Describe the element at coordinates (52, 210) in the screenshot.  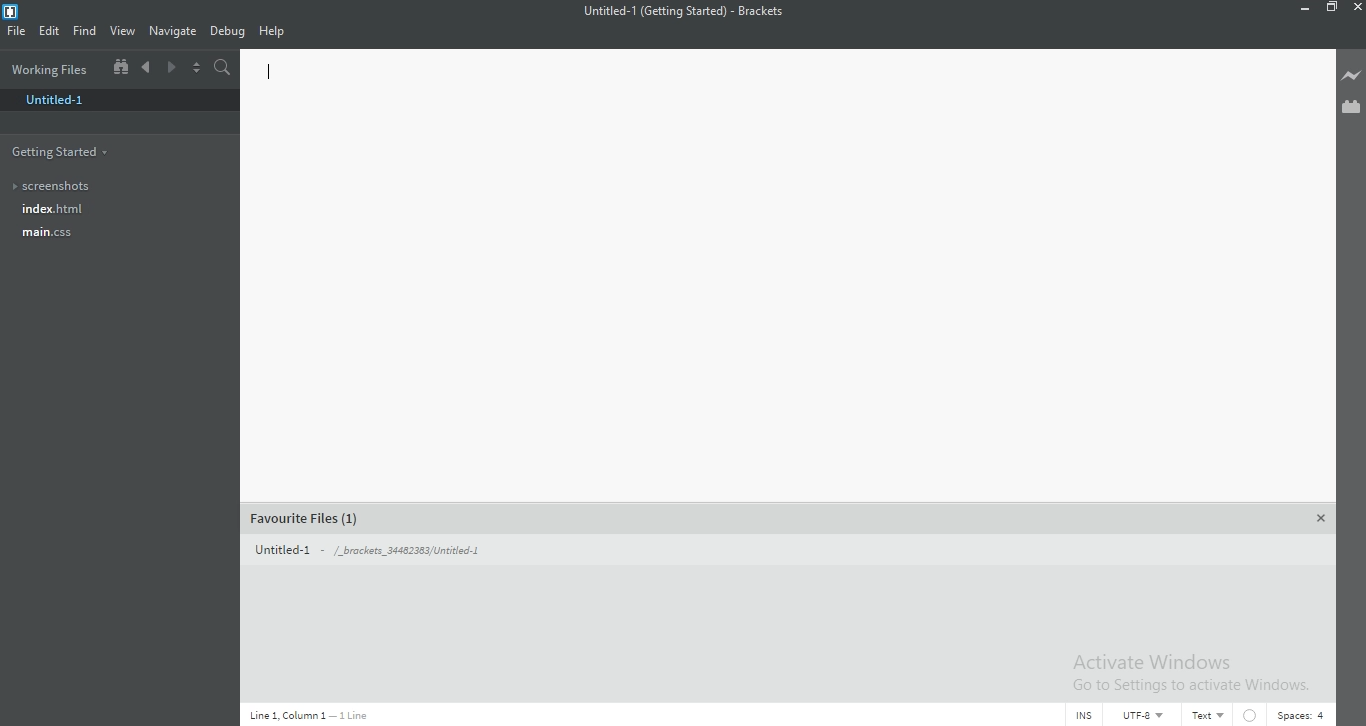
I see `Index.html` at that location.